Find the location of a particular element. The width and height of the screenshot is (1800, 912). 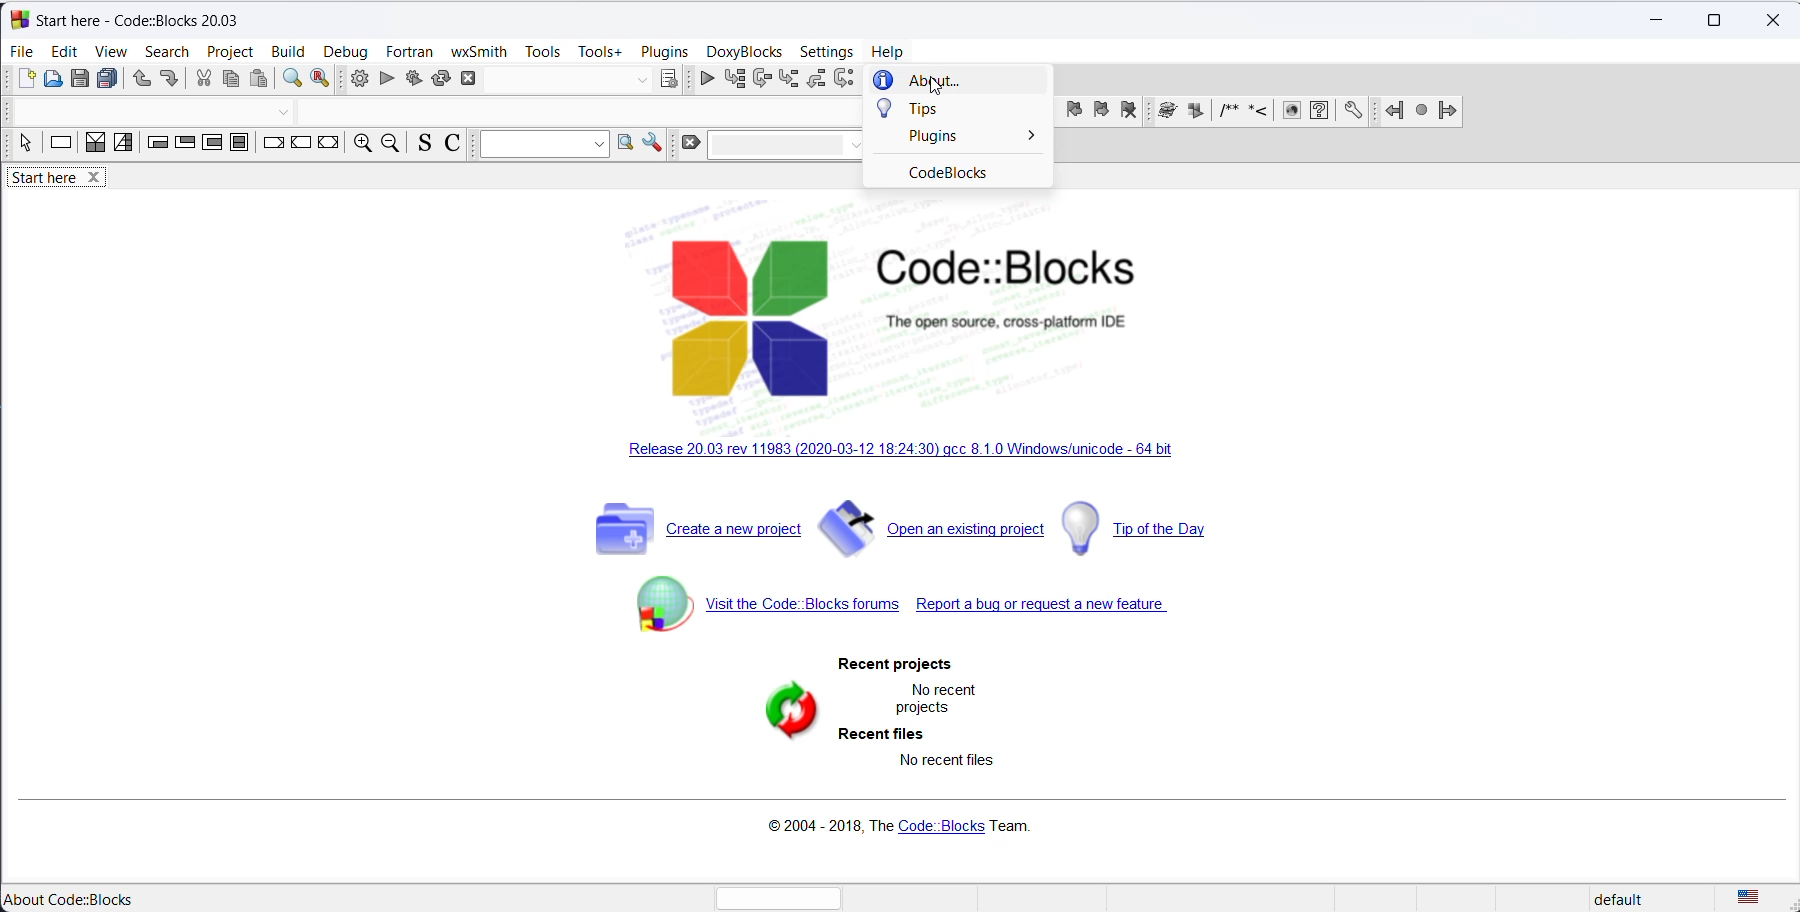

continue instruction is located at coordinates (303, 147).